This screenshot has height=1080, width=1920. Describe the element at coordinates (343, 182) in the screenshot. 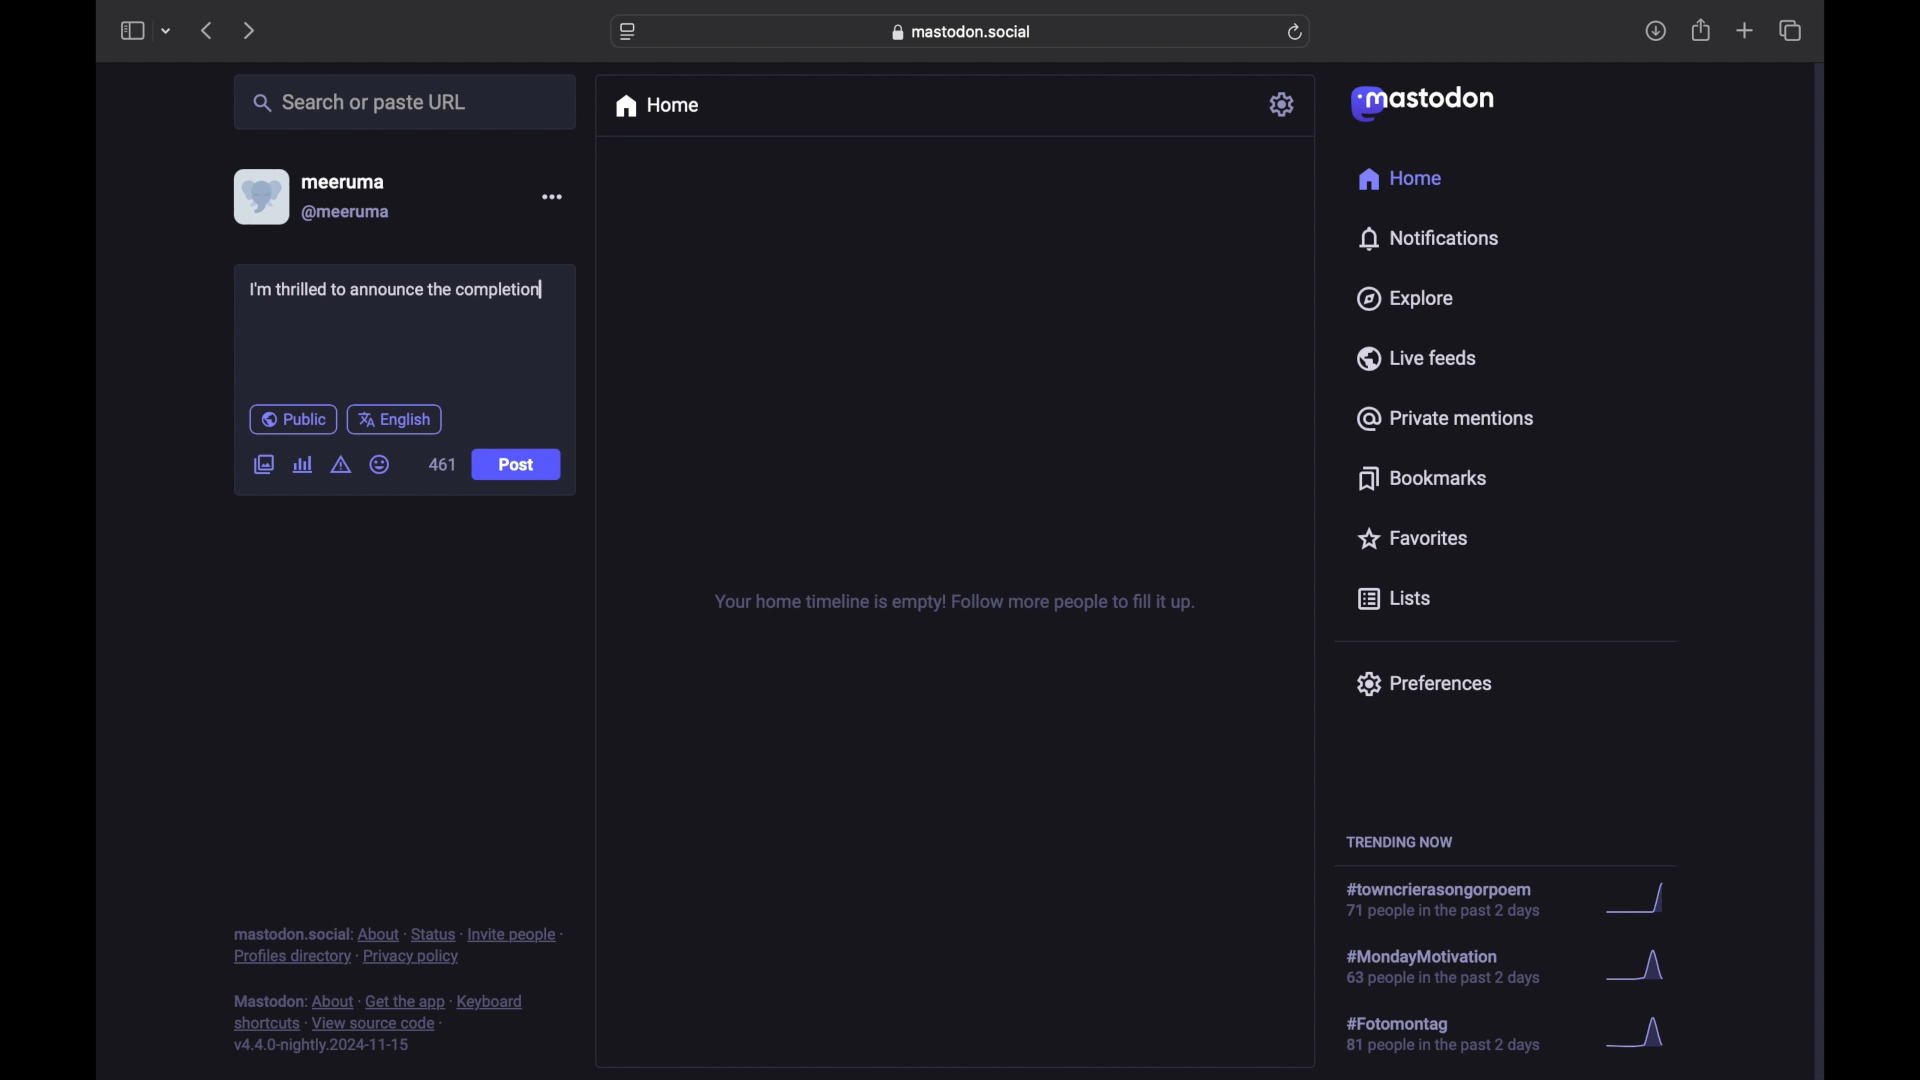

I see `meeruma` at that location.